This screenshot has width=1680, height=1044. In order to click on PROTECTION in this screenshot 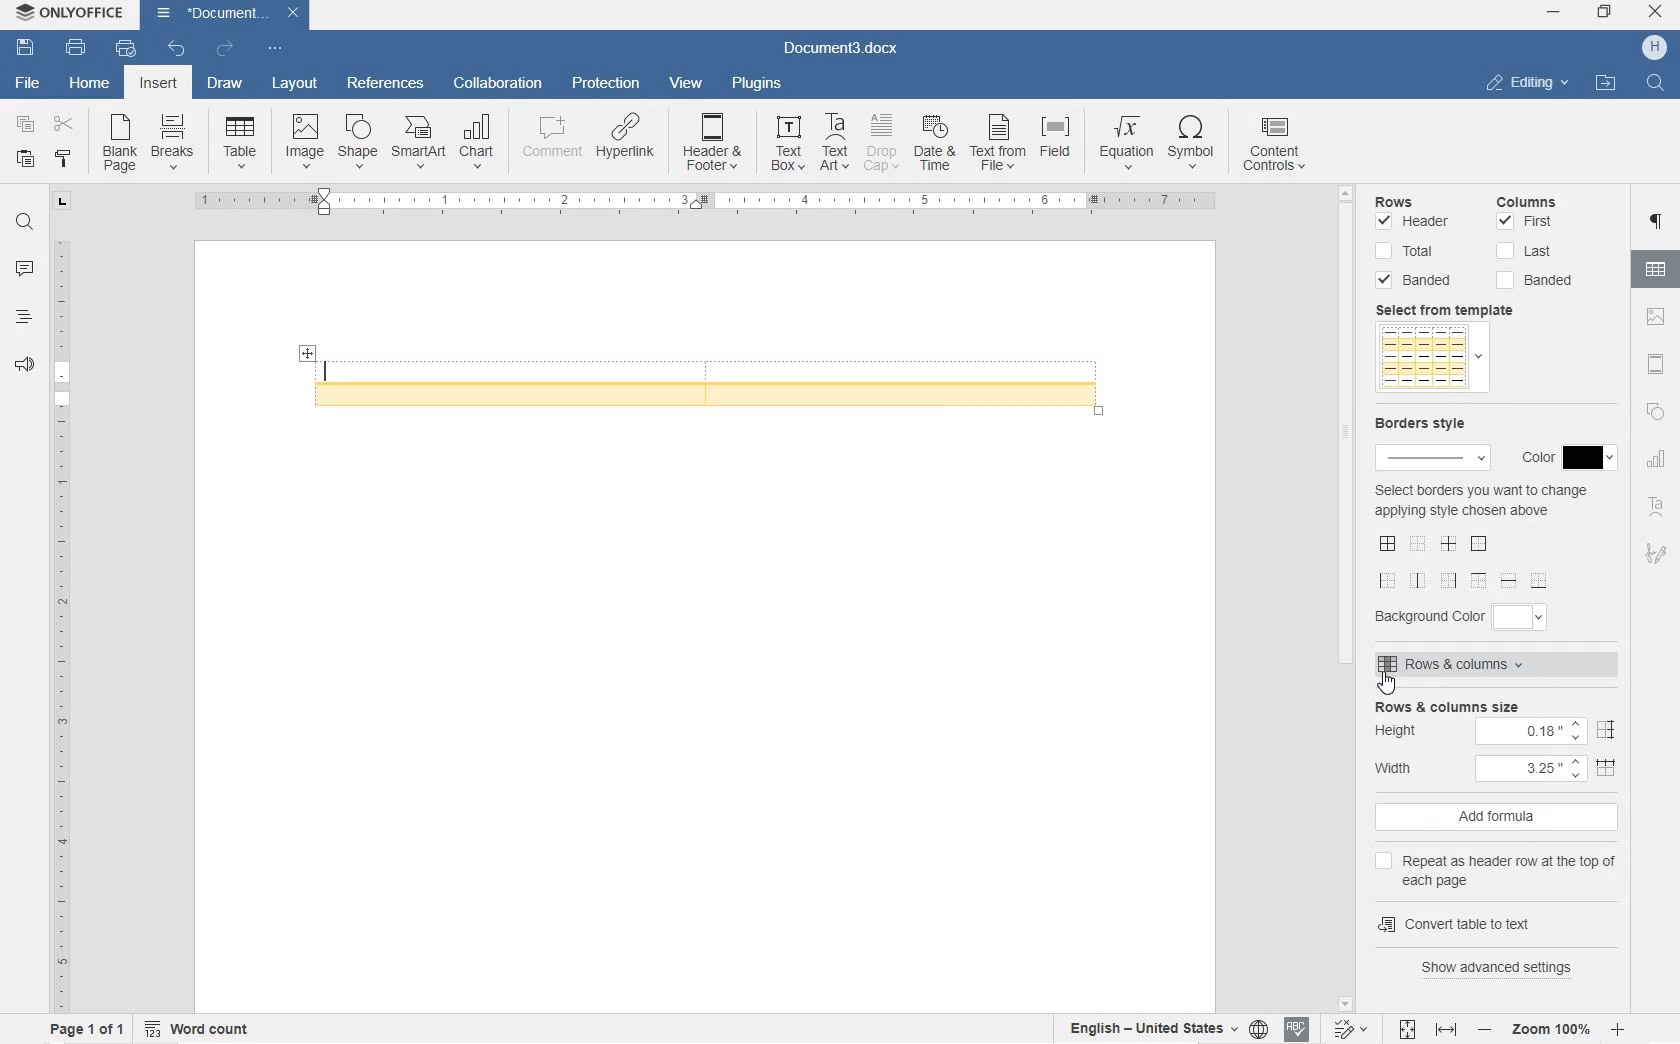, I will do `click(605, 85)`.